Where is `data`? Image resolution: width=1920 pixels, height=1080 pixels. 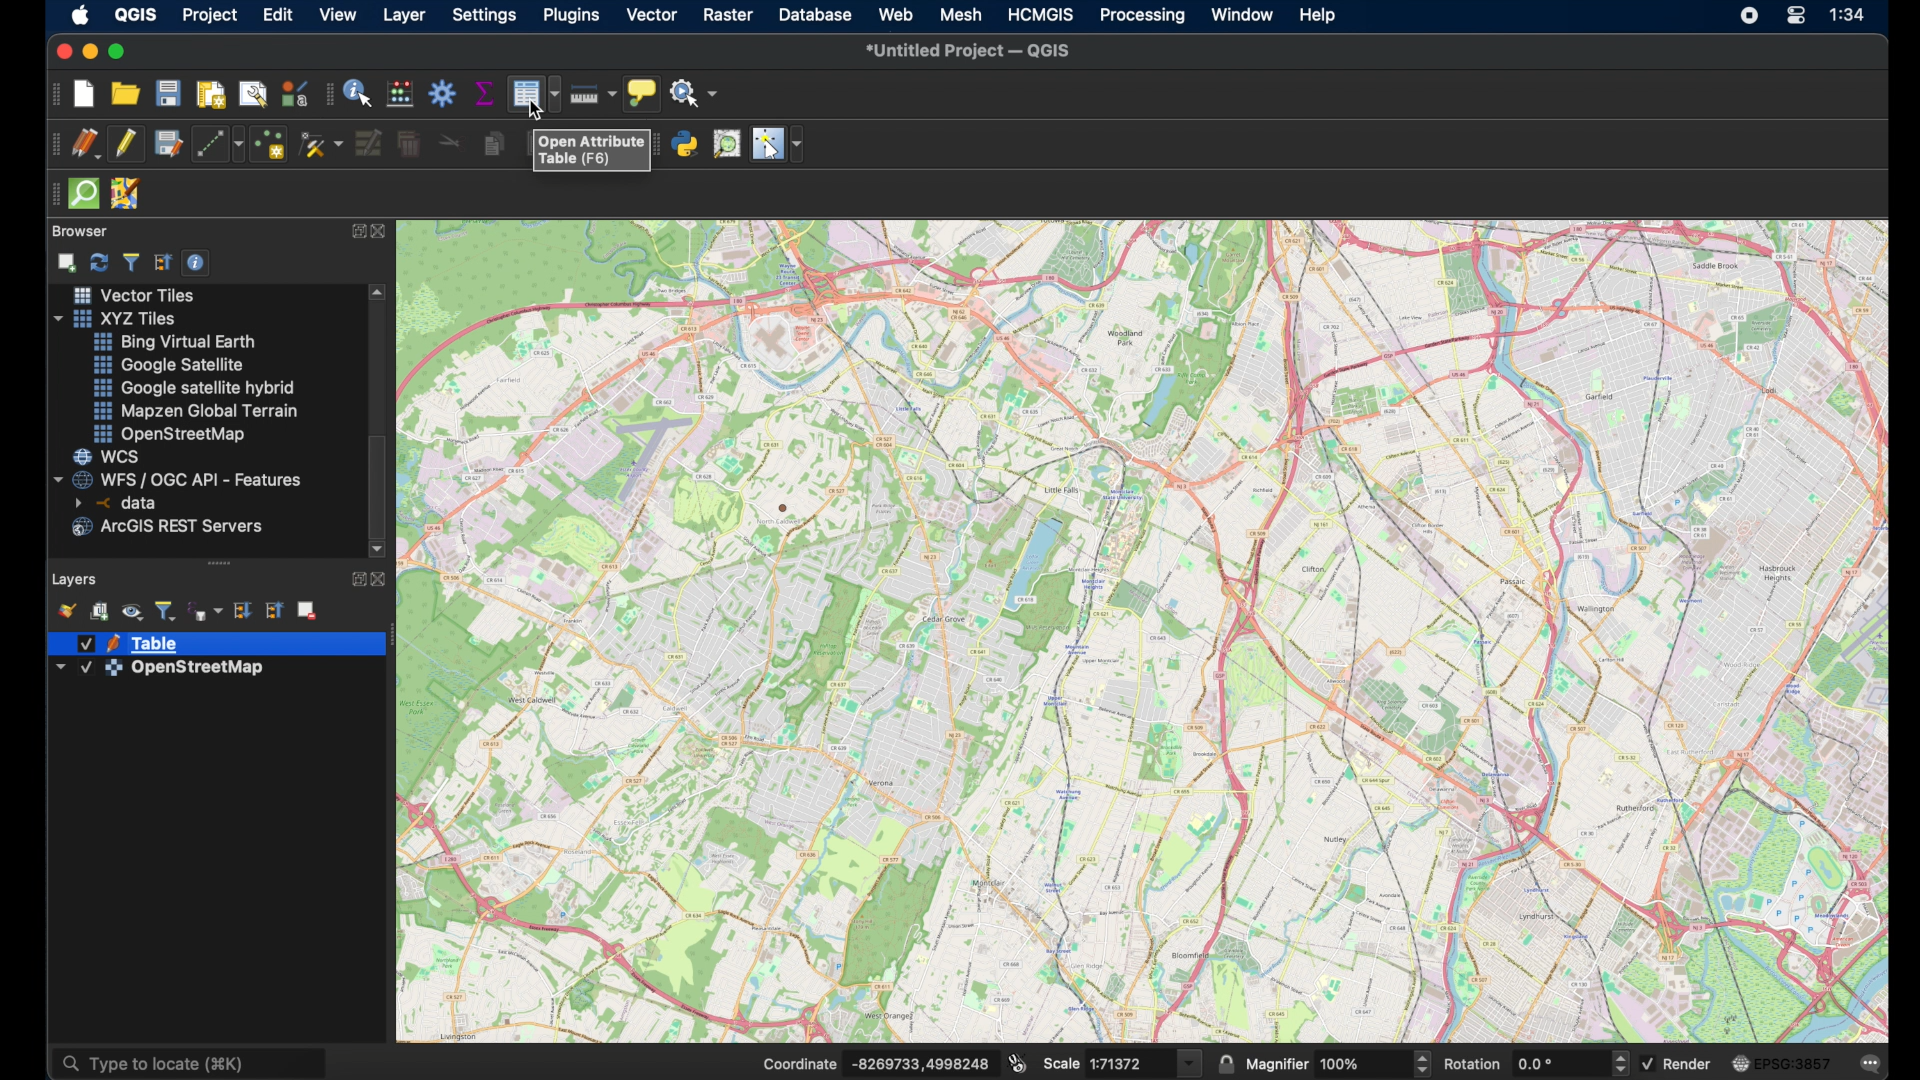
data is located at coordinates (123, 502).